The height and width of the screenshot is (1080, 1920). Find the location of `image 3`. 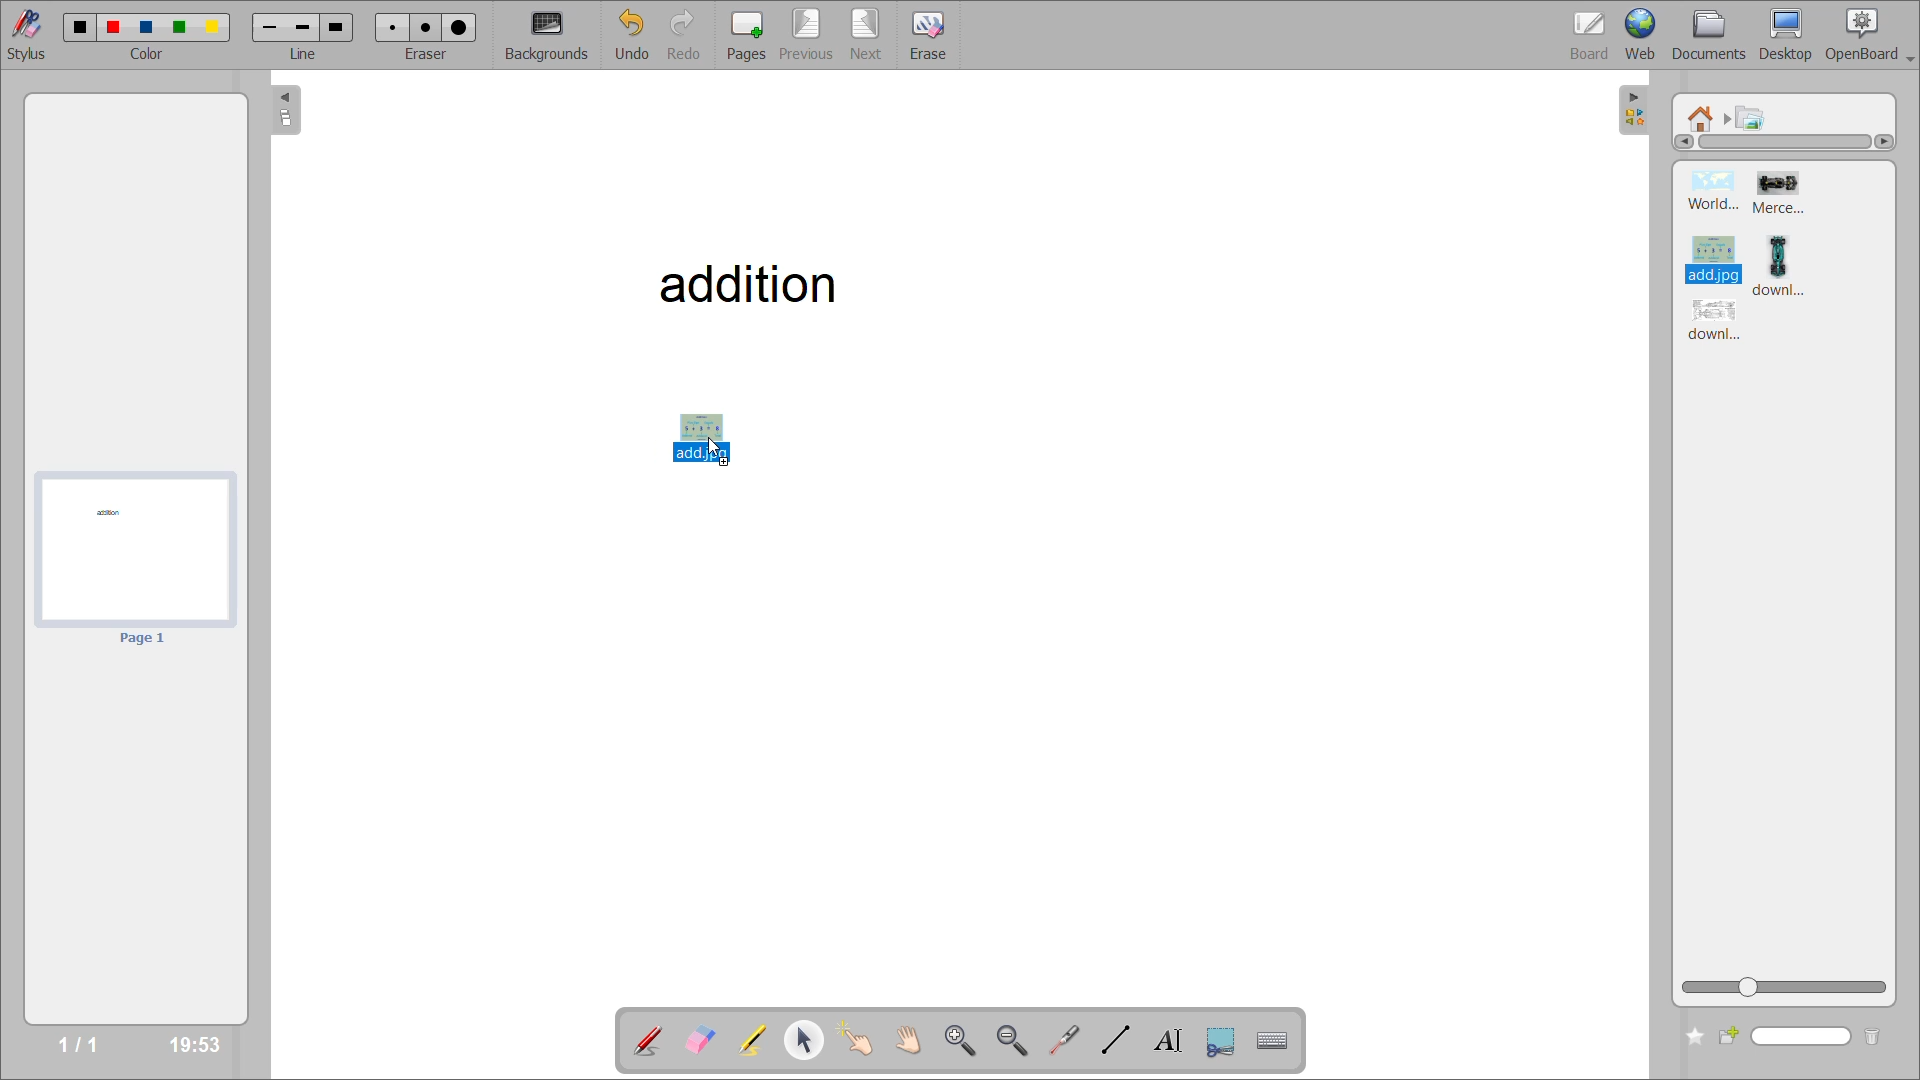

image 3 is located at coordinates (1709, 255).